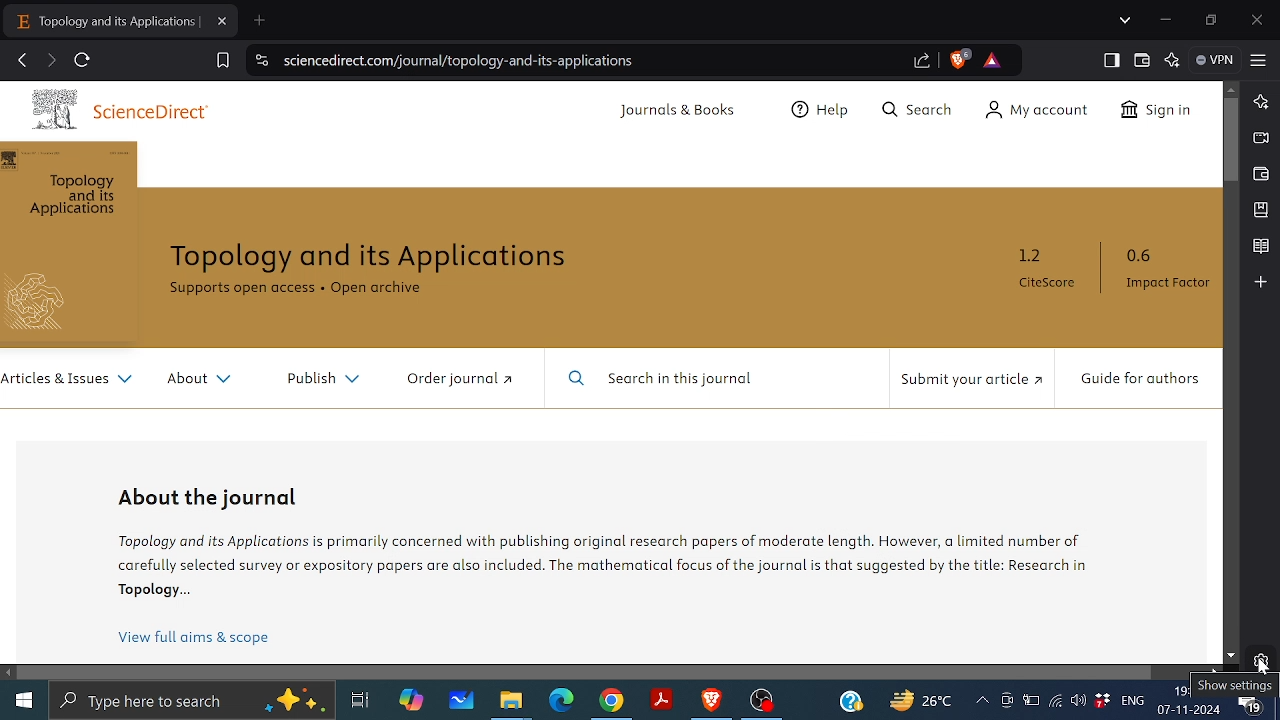 This screenshot has height=720, width=1280. I want to click on Show sidebar, so click(1110, 61).